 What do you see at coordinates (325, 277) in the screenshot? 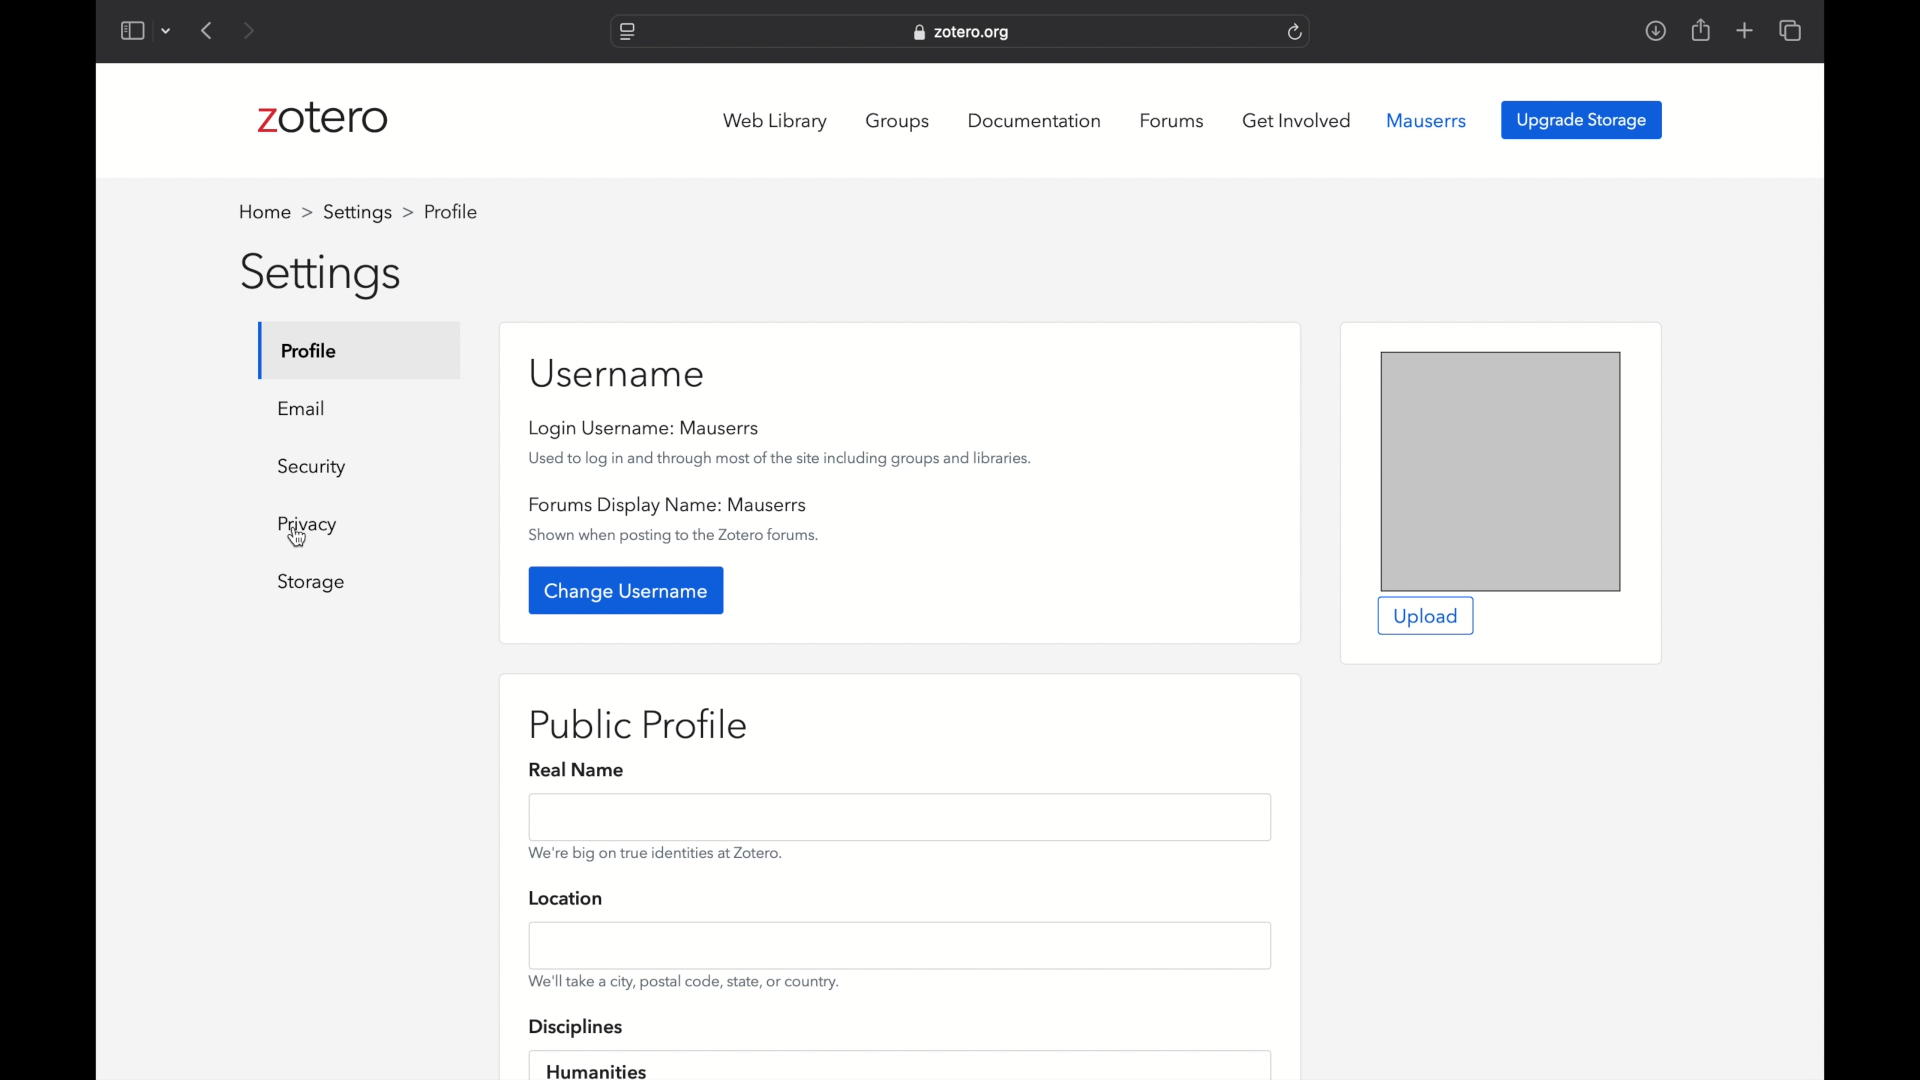
I see `settings` at bounding box center [325, 277].